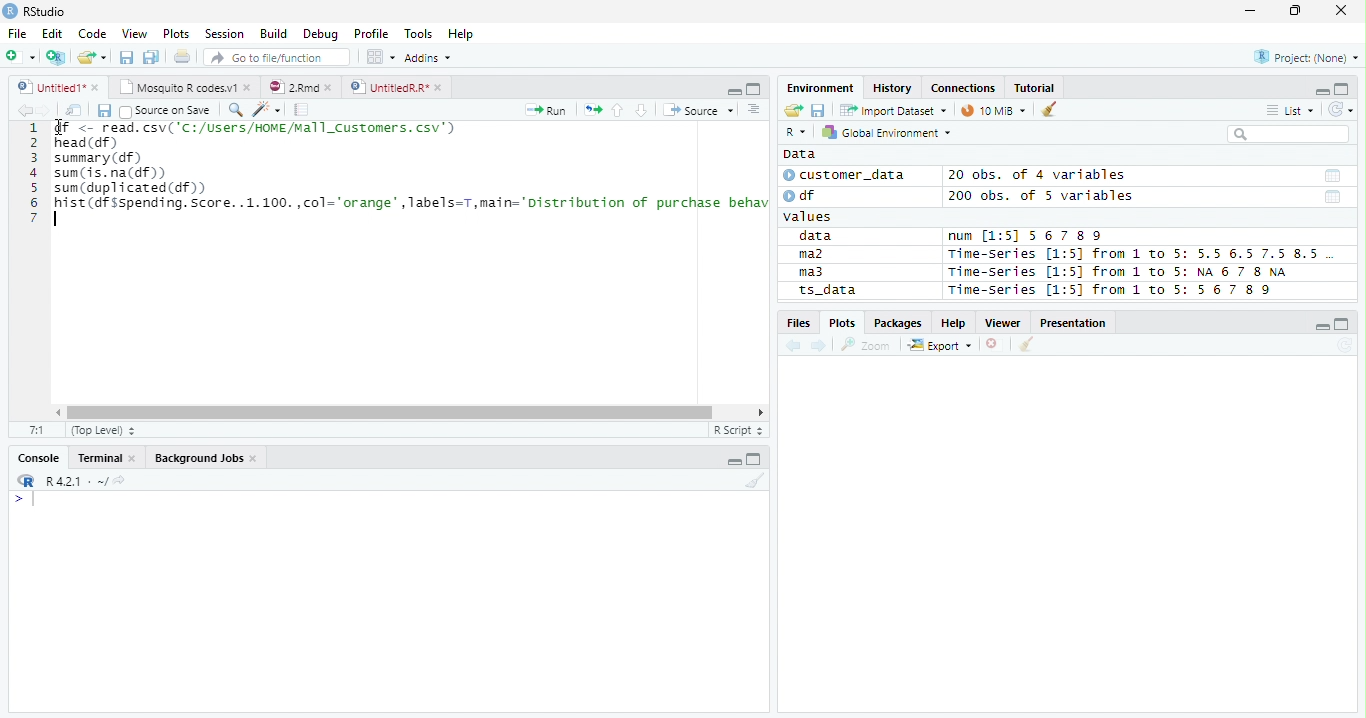  What do you see at coordinates (1038, 198) in the screenshot?
I see `200 obs. of 5 variables` at bounding box center [1038, 198].